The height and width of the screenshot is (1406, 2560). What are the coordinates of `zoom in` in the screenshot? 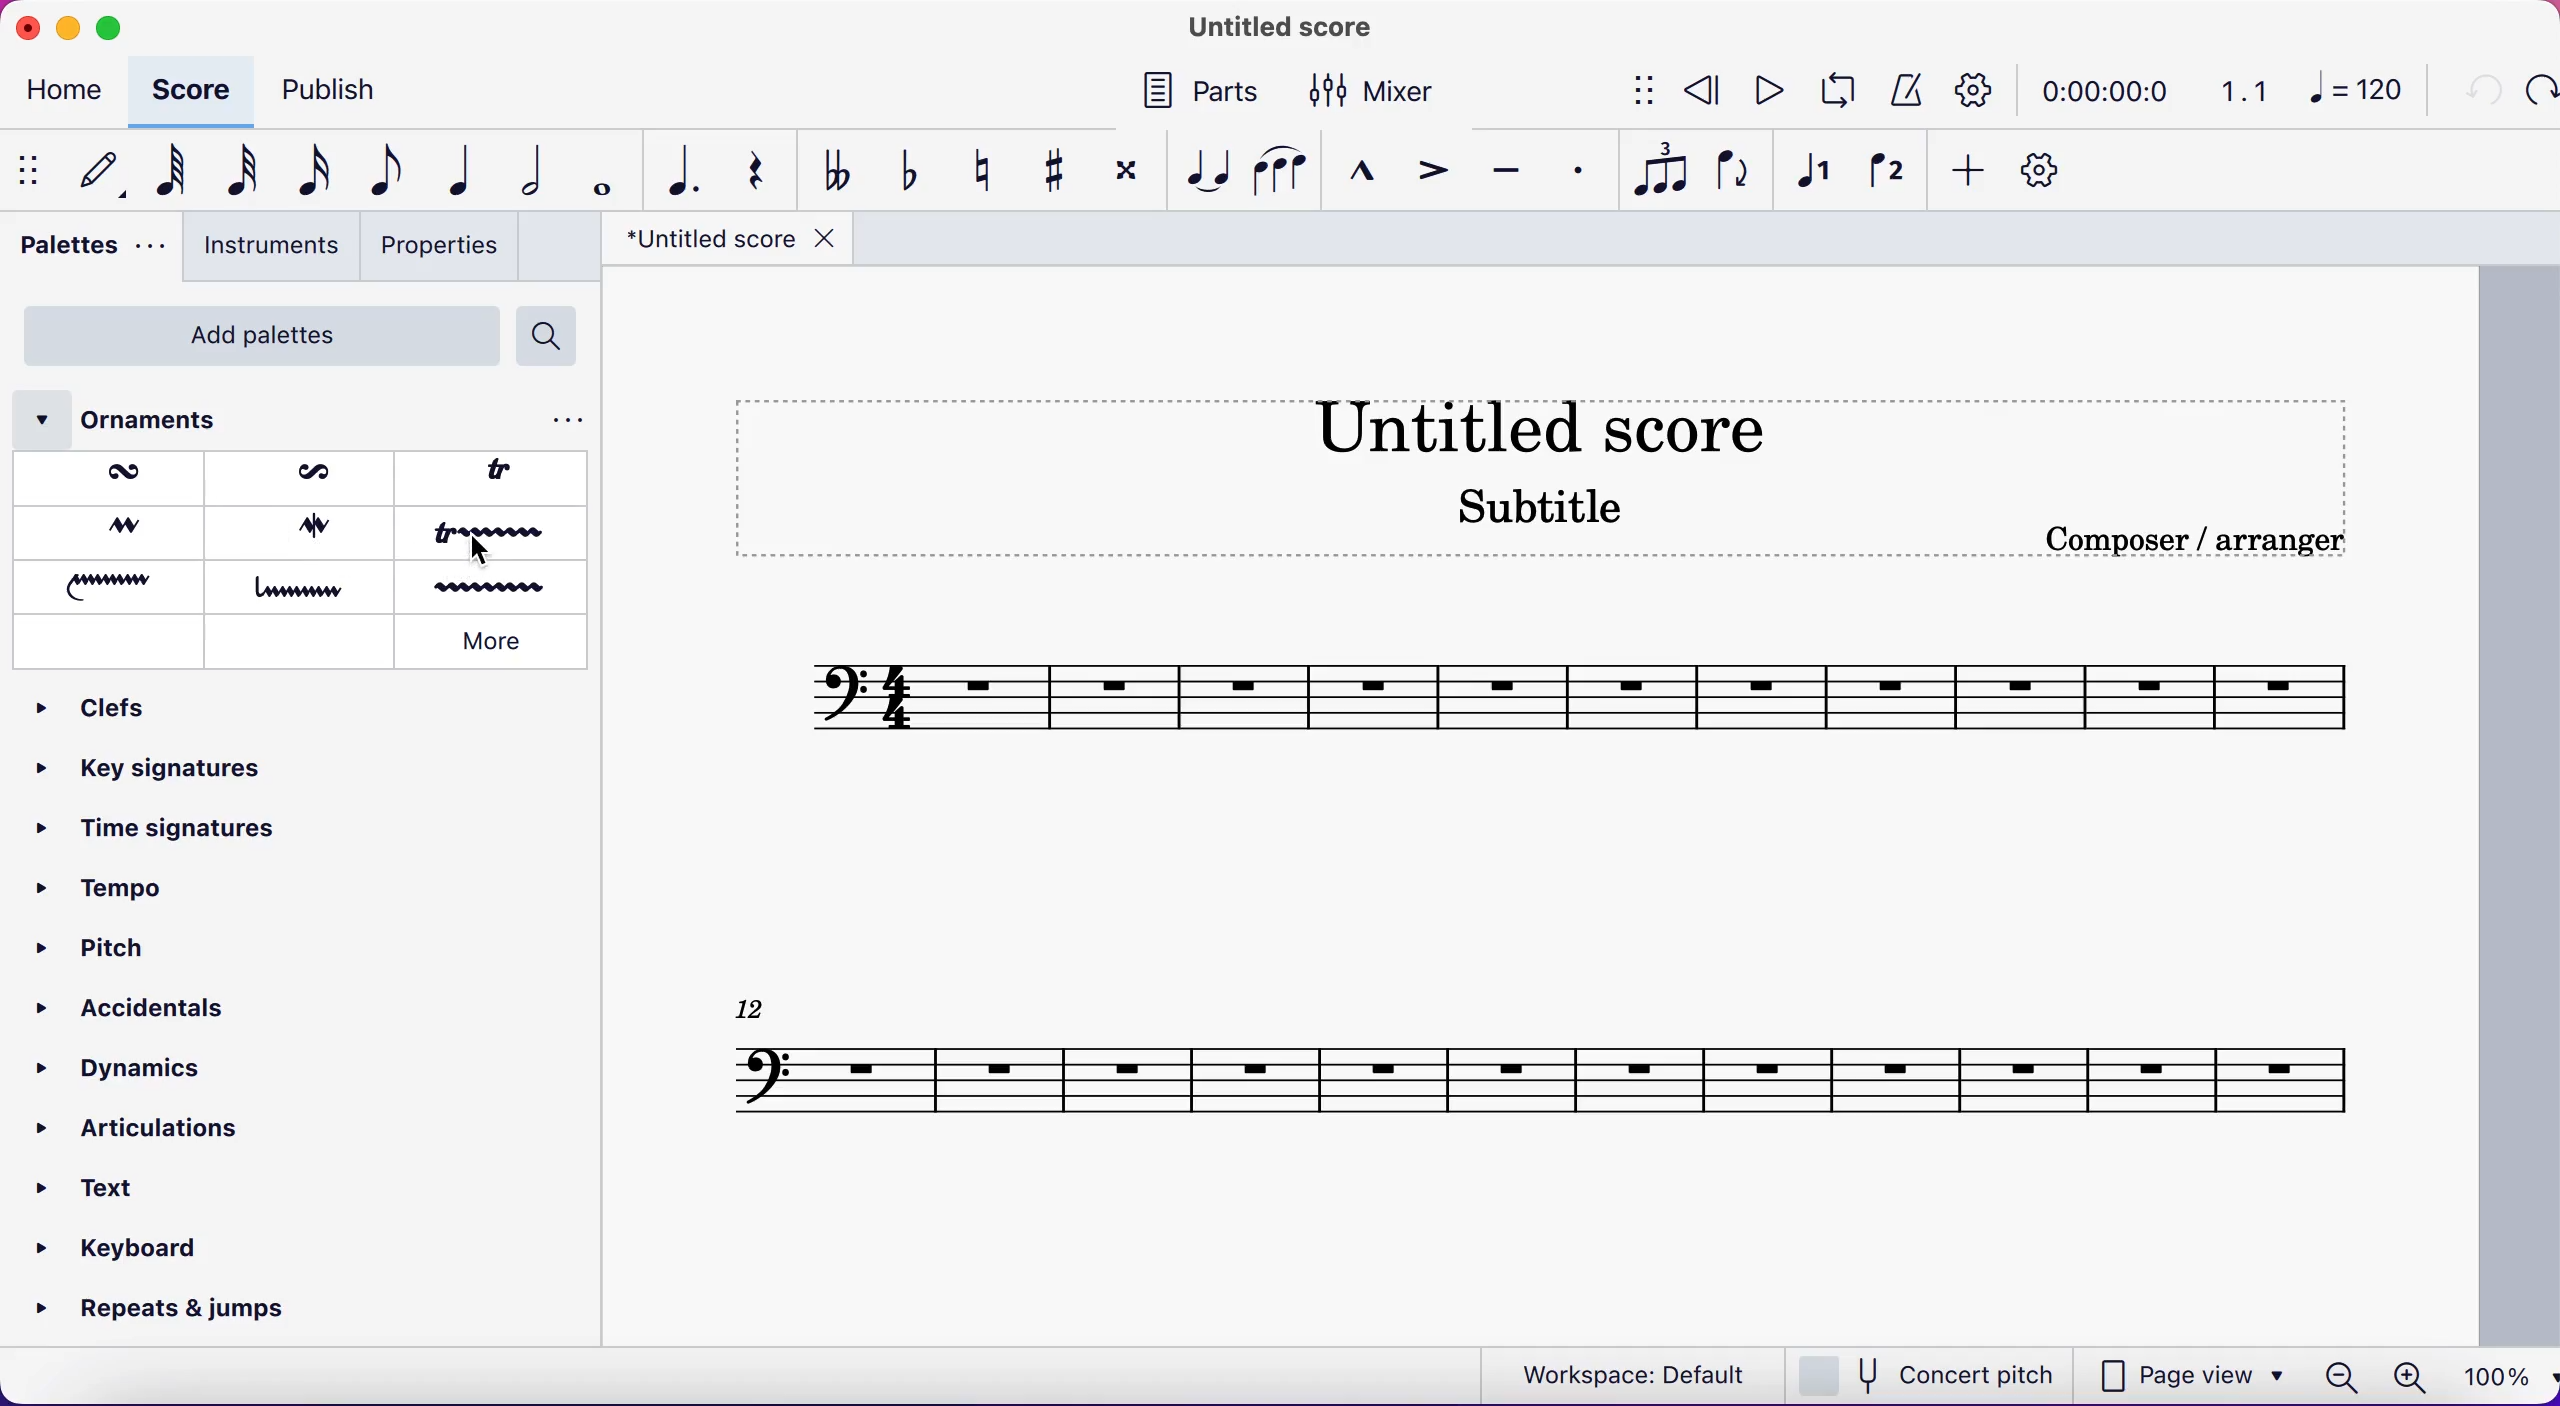 It's located at (2408, 1378).